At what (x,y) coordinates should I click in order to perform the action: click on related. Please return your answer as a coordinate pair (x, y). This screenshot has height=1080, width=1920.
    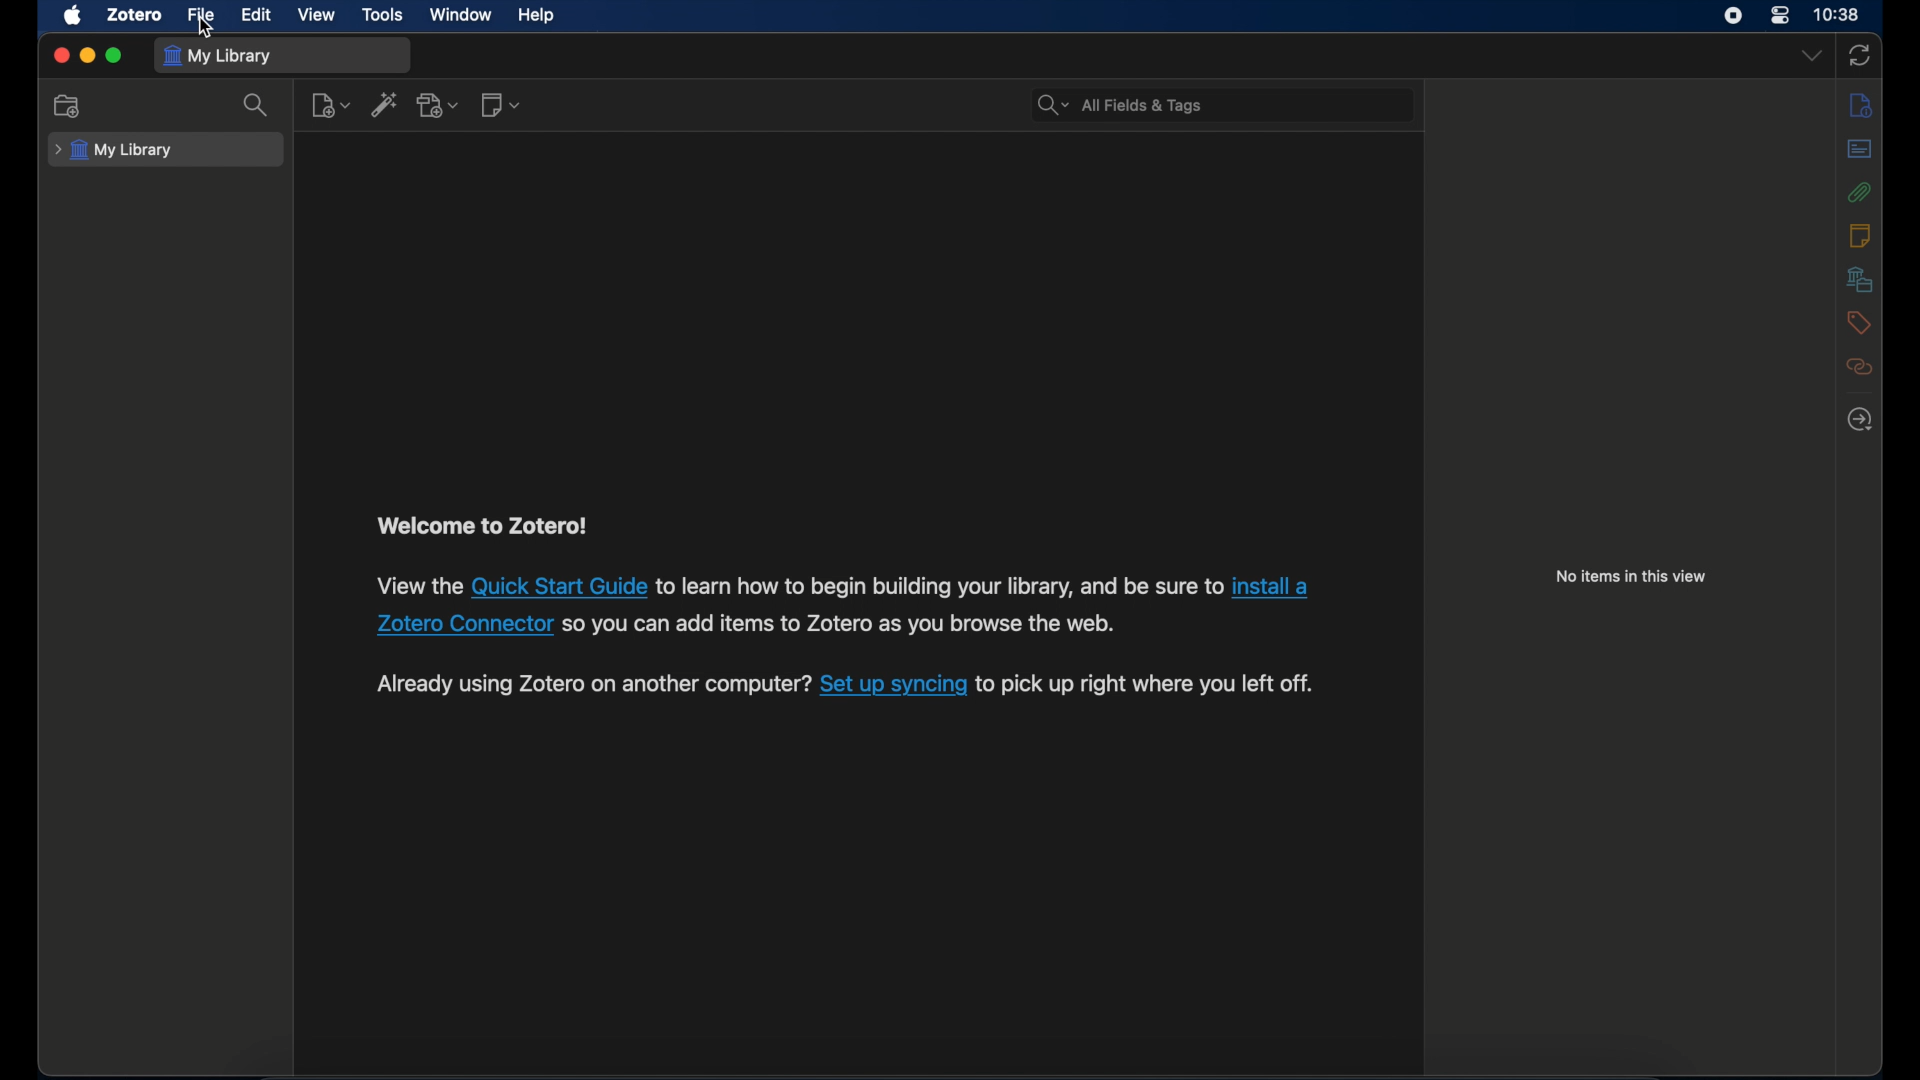
    Looking at the image, I should click on (1860, 367).